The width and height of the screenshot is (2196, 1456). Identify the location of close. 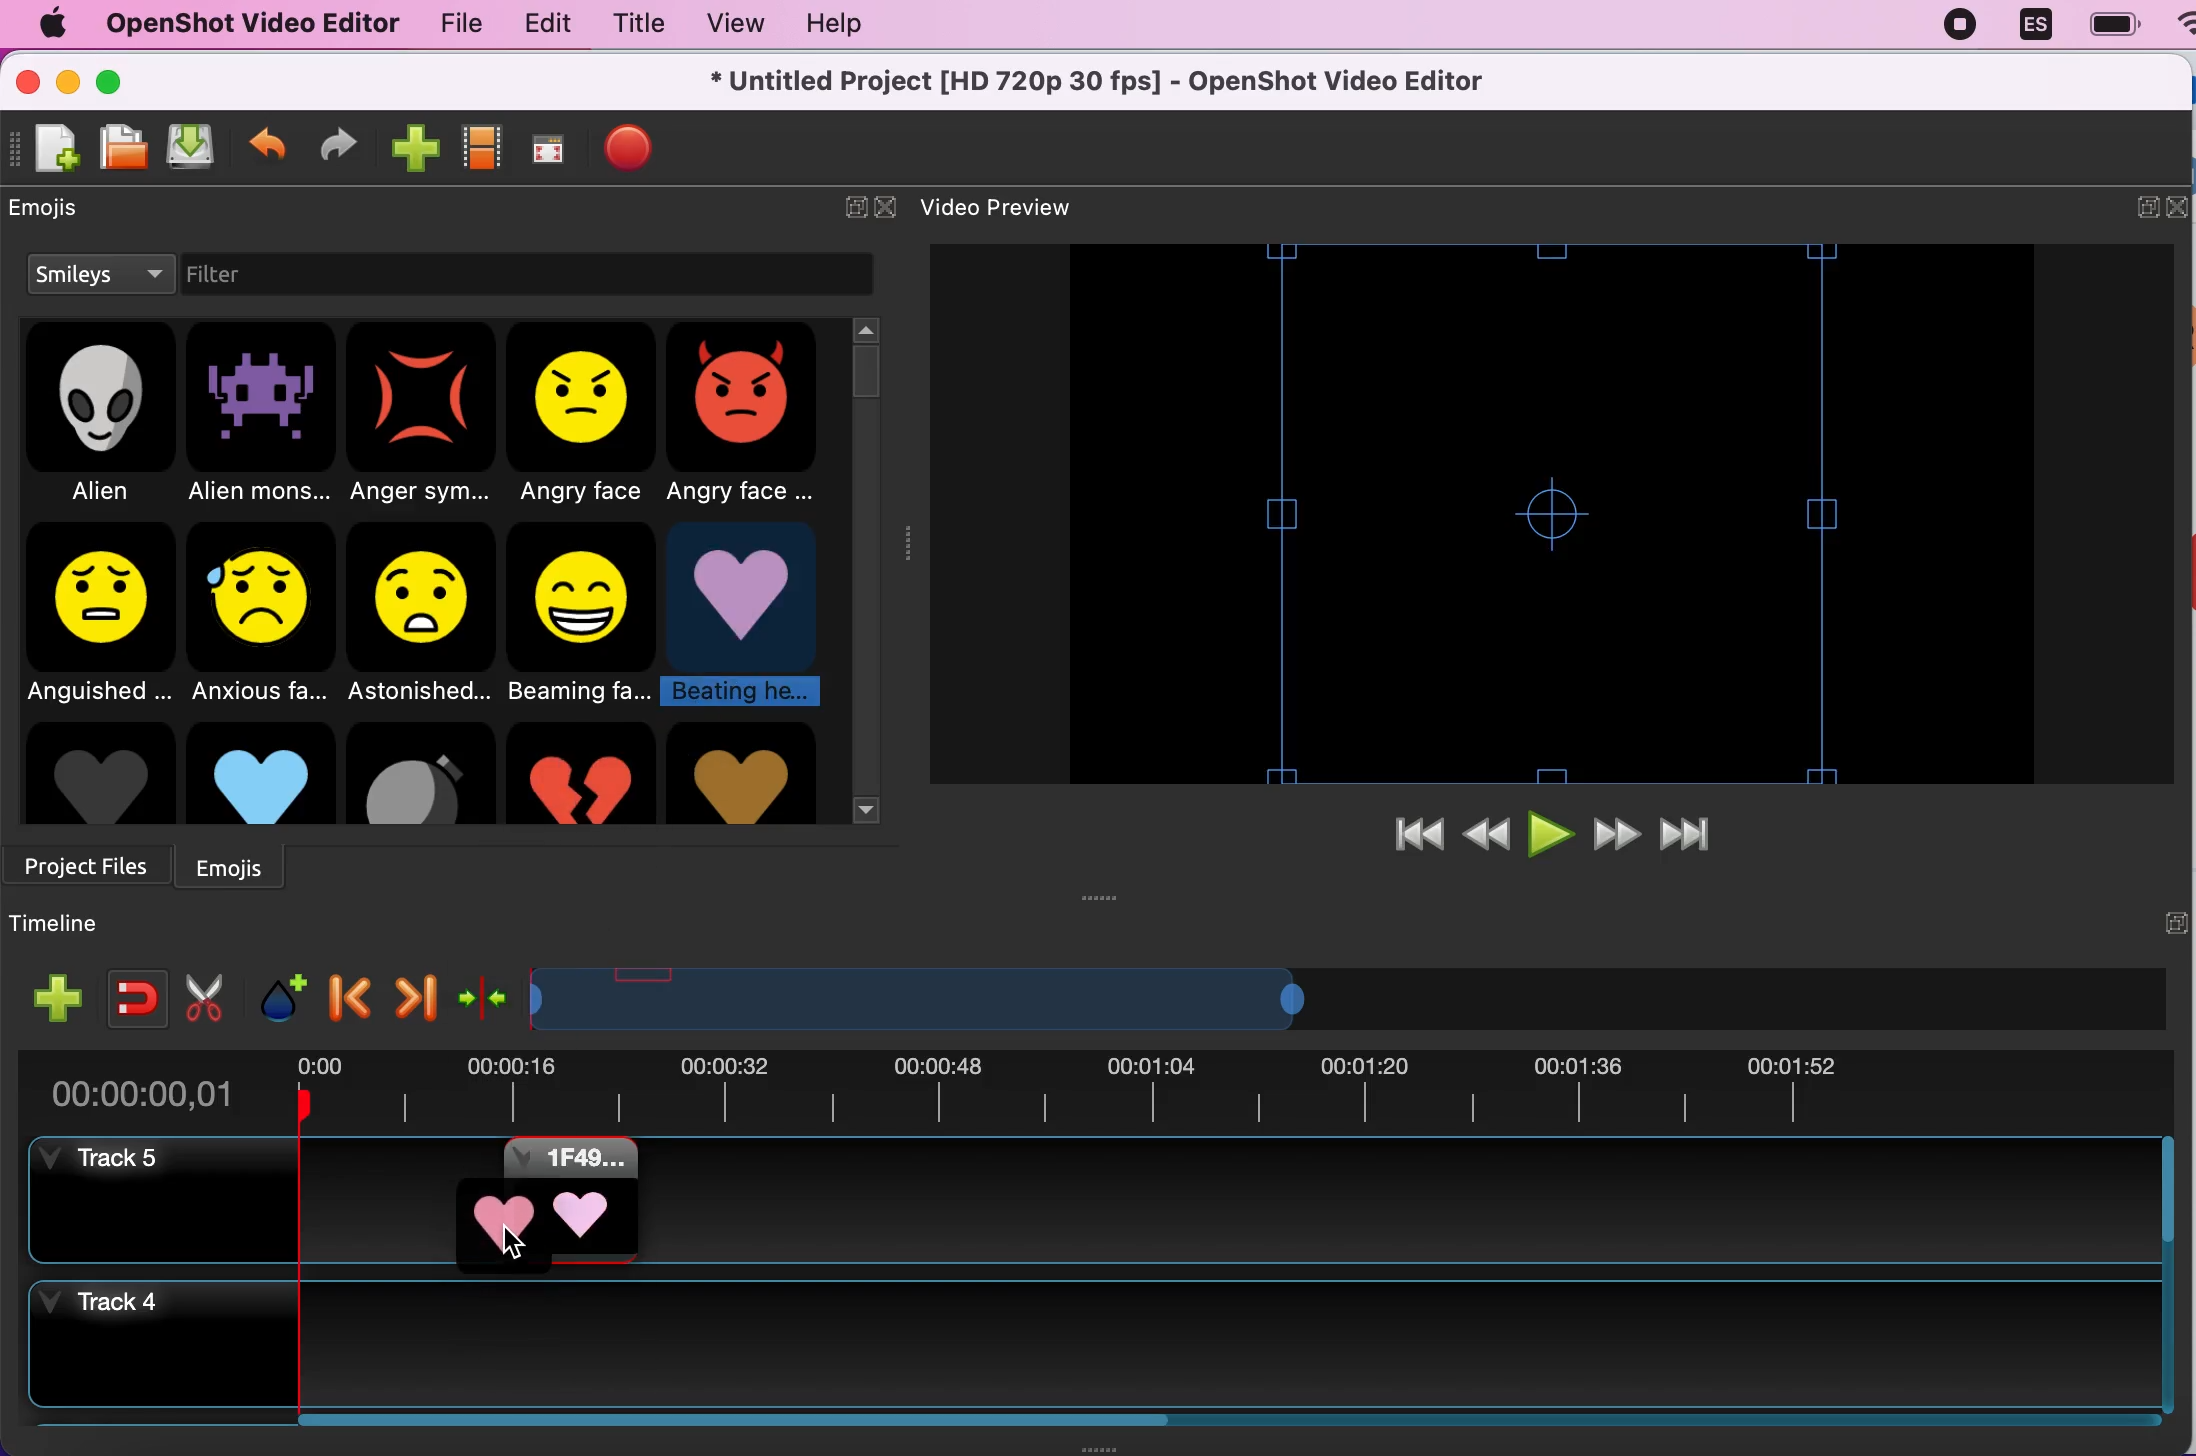
(26, 87).